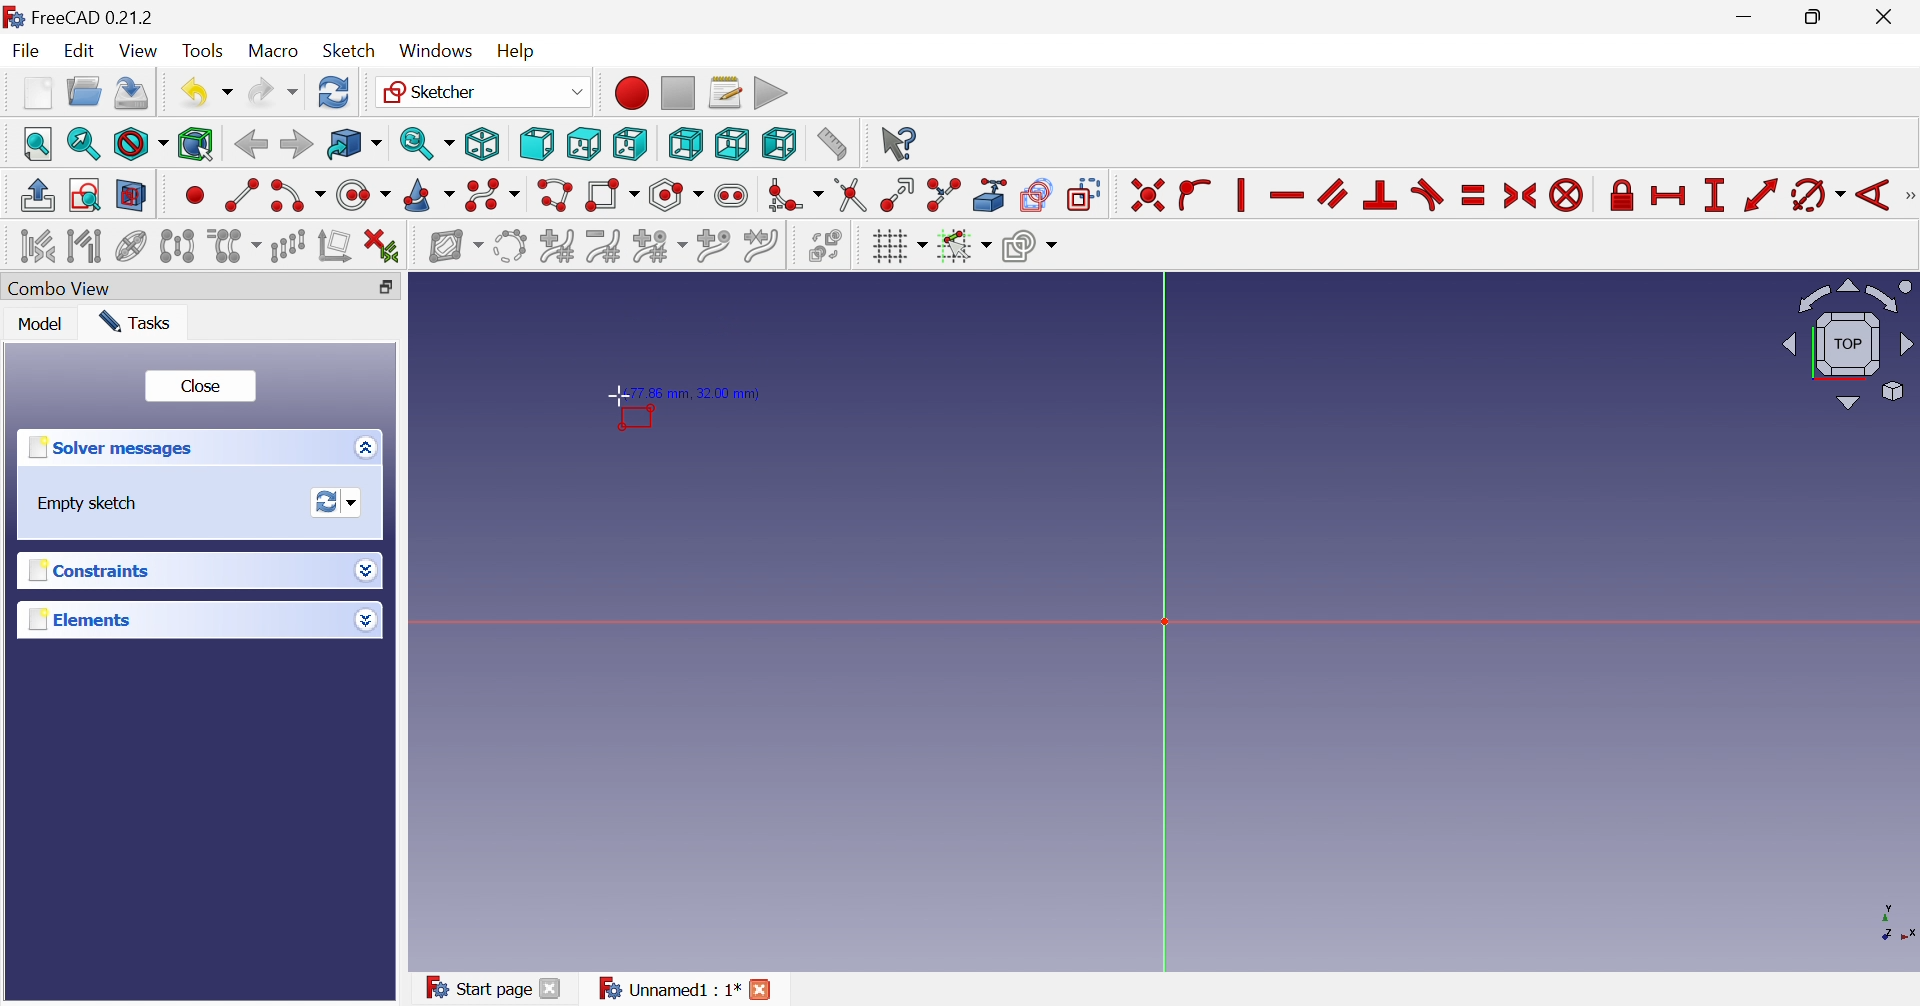 Image resolution: width=1920 pixels, height=1006 pixels. Describe the element at coordinates (508, 247) in the screenshot. I see `Convert geometry to B-spline` at that location.